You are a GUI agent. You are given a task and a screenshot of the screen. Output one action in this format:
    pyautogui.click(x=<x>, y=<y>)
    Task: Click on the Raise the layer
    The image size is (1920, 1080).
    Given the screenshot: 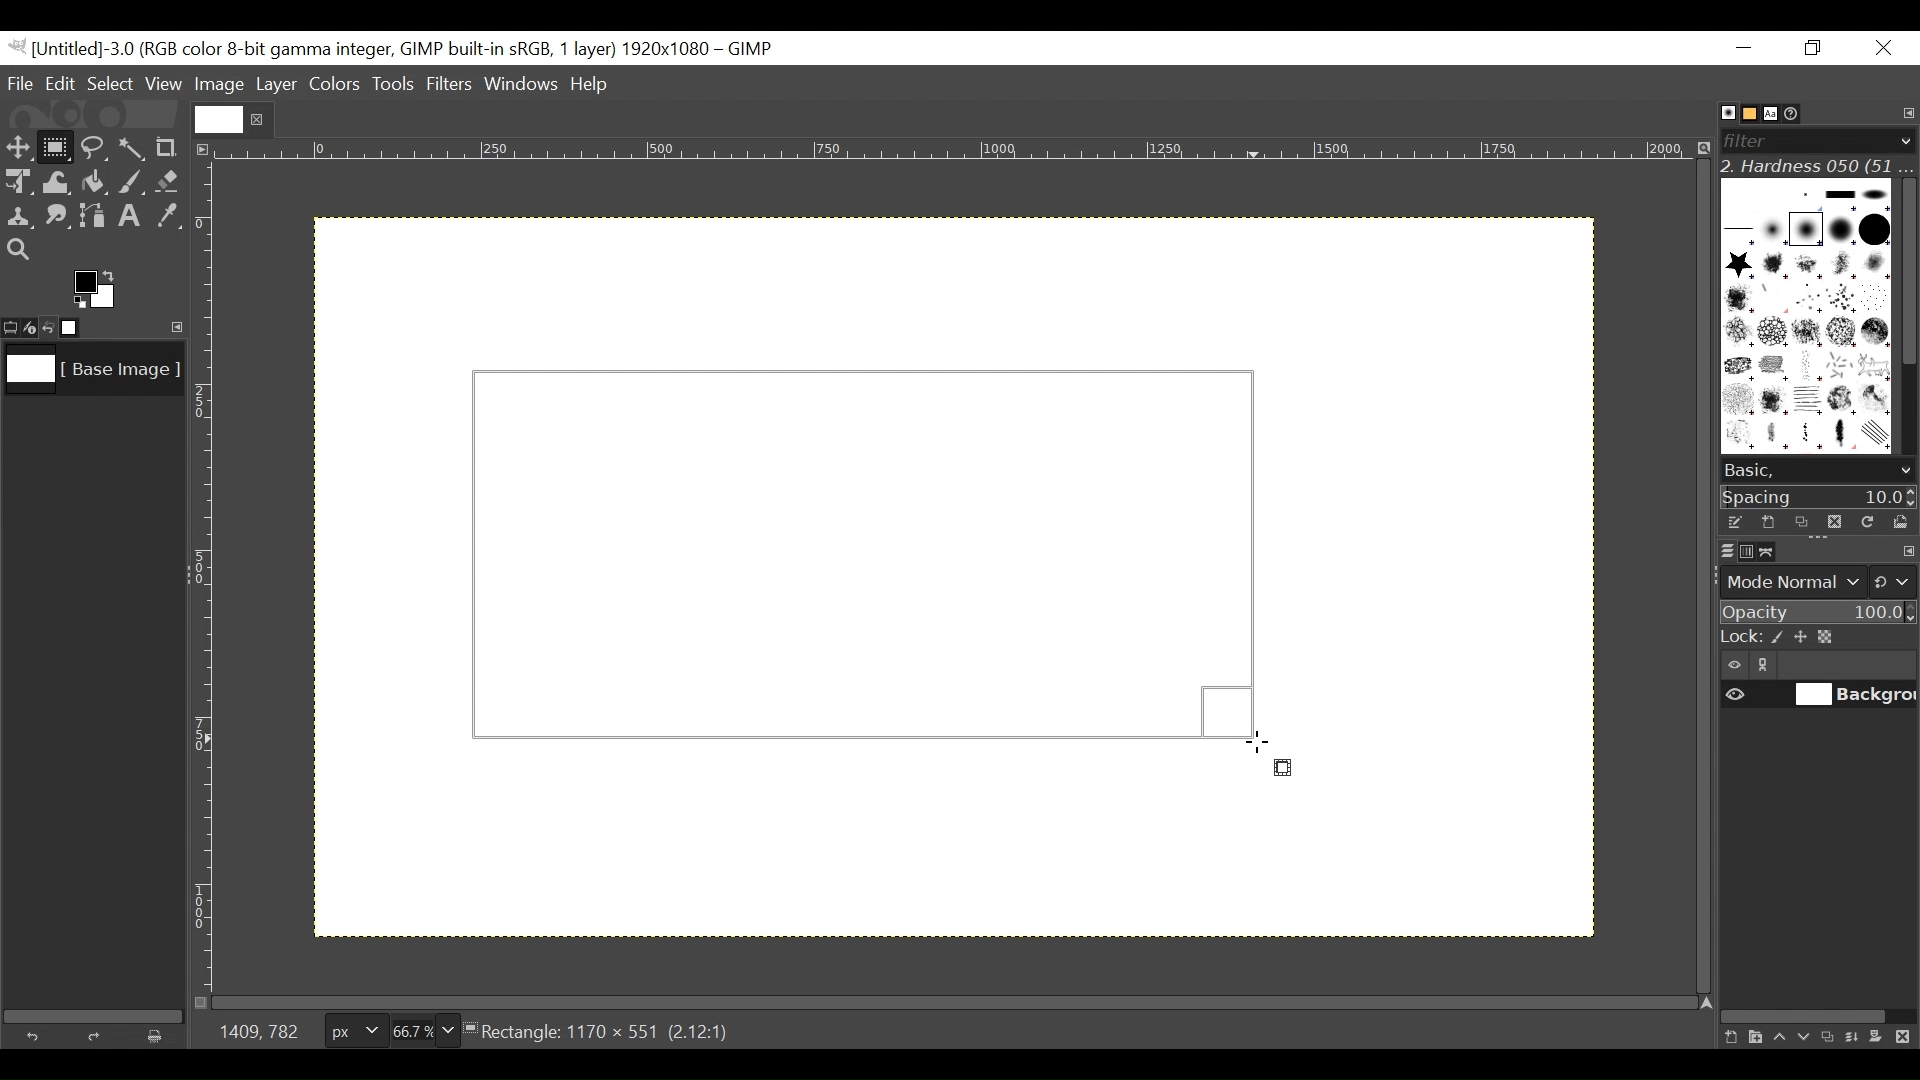 What is the action you would take?
    pyautogui.click(x=1779, y=1036)
    